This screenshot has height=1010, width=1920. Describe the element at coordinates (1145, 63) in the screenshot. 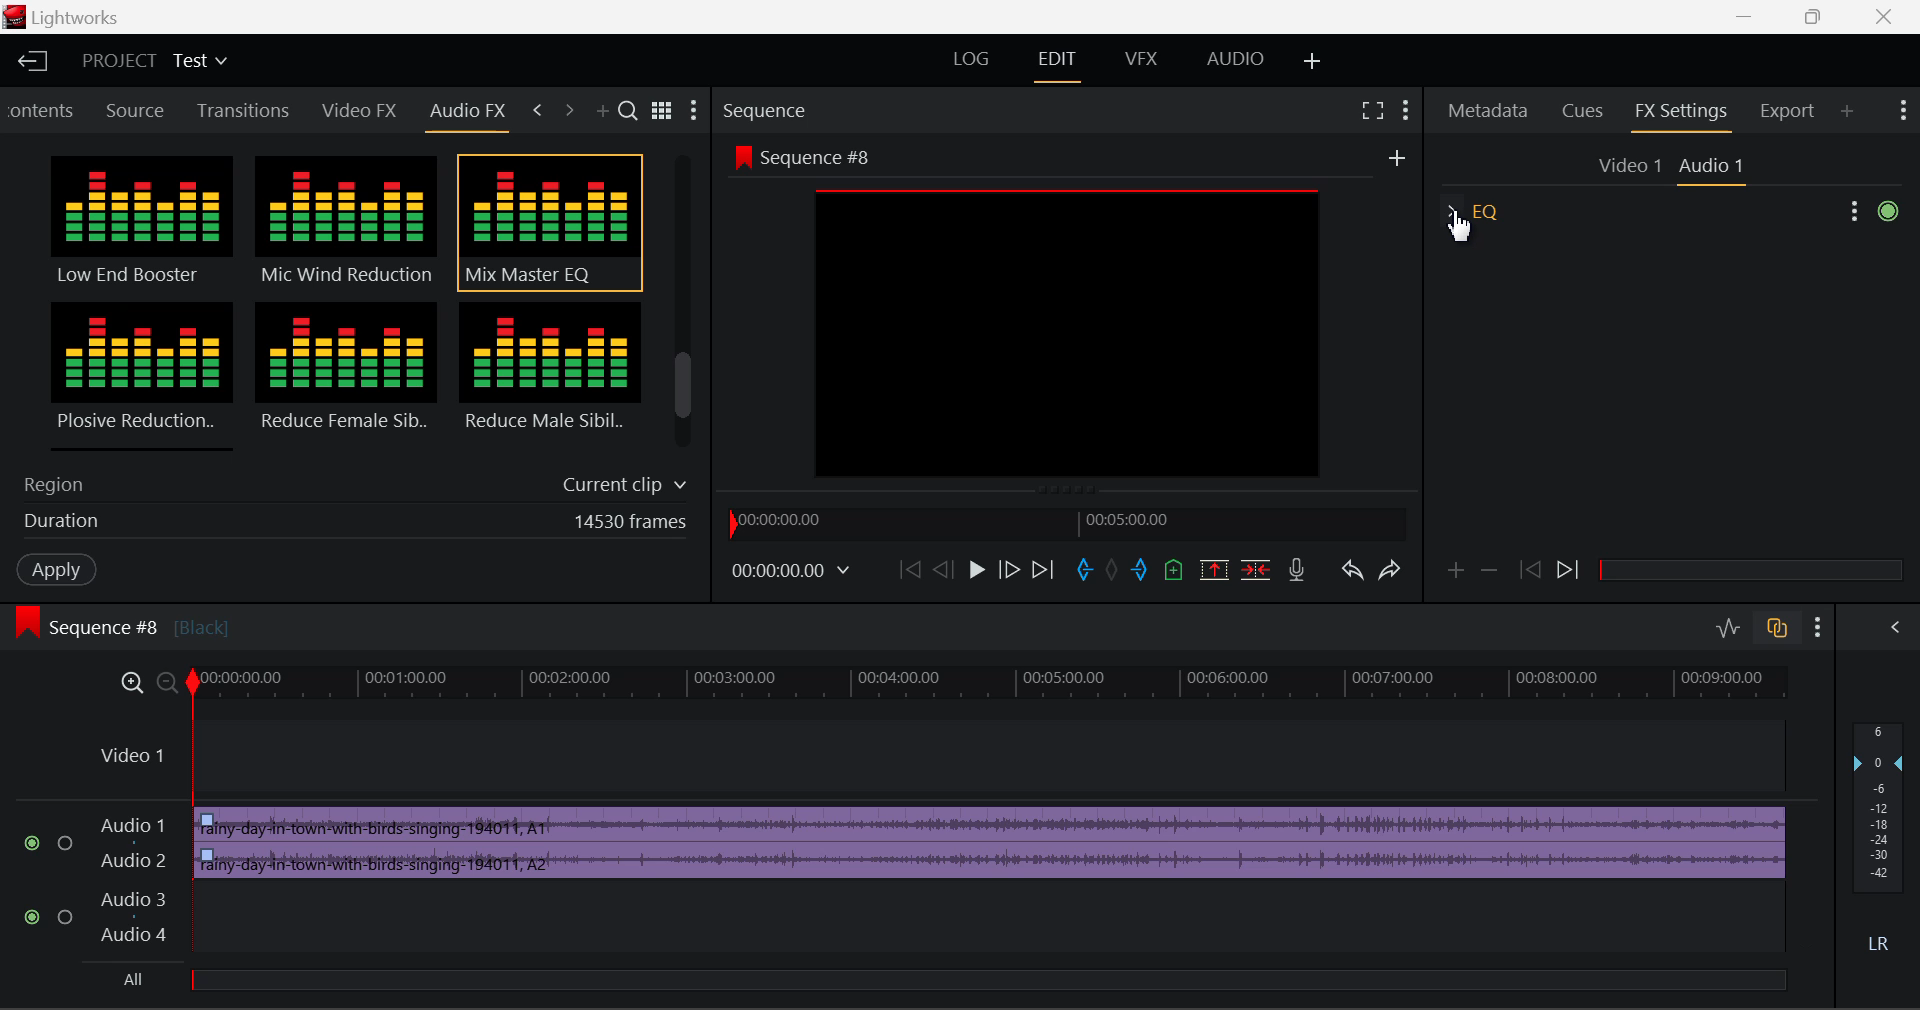

I see `VFX Layout` at that location.